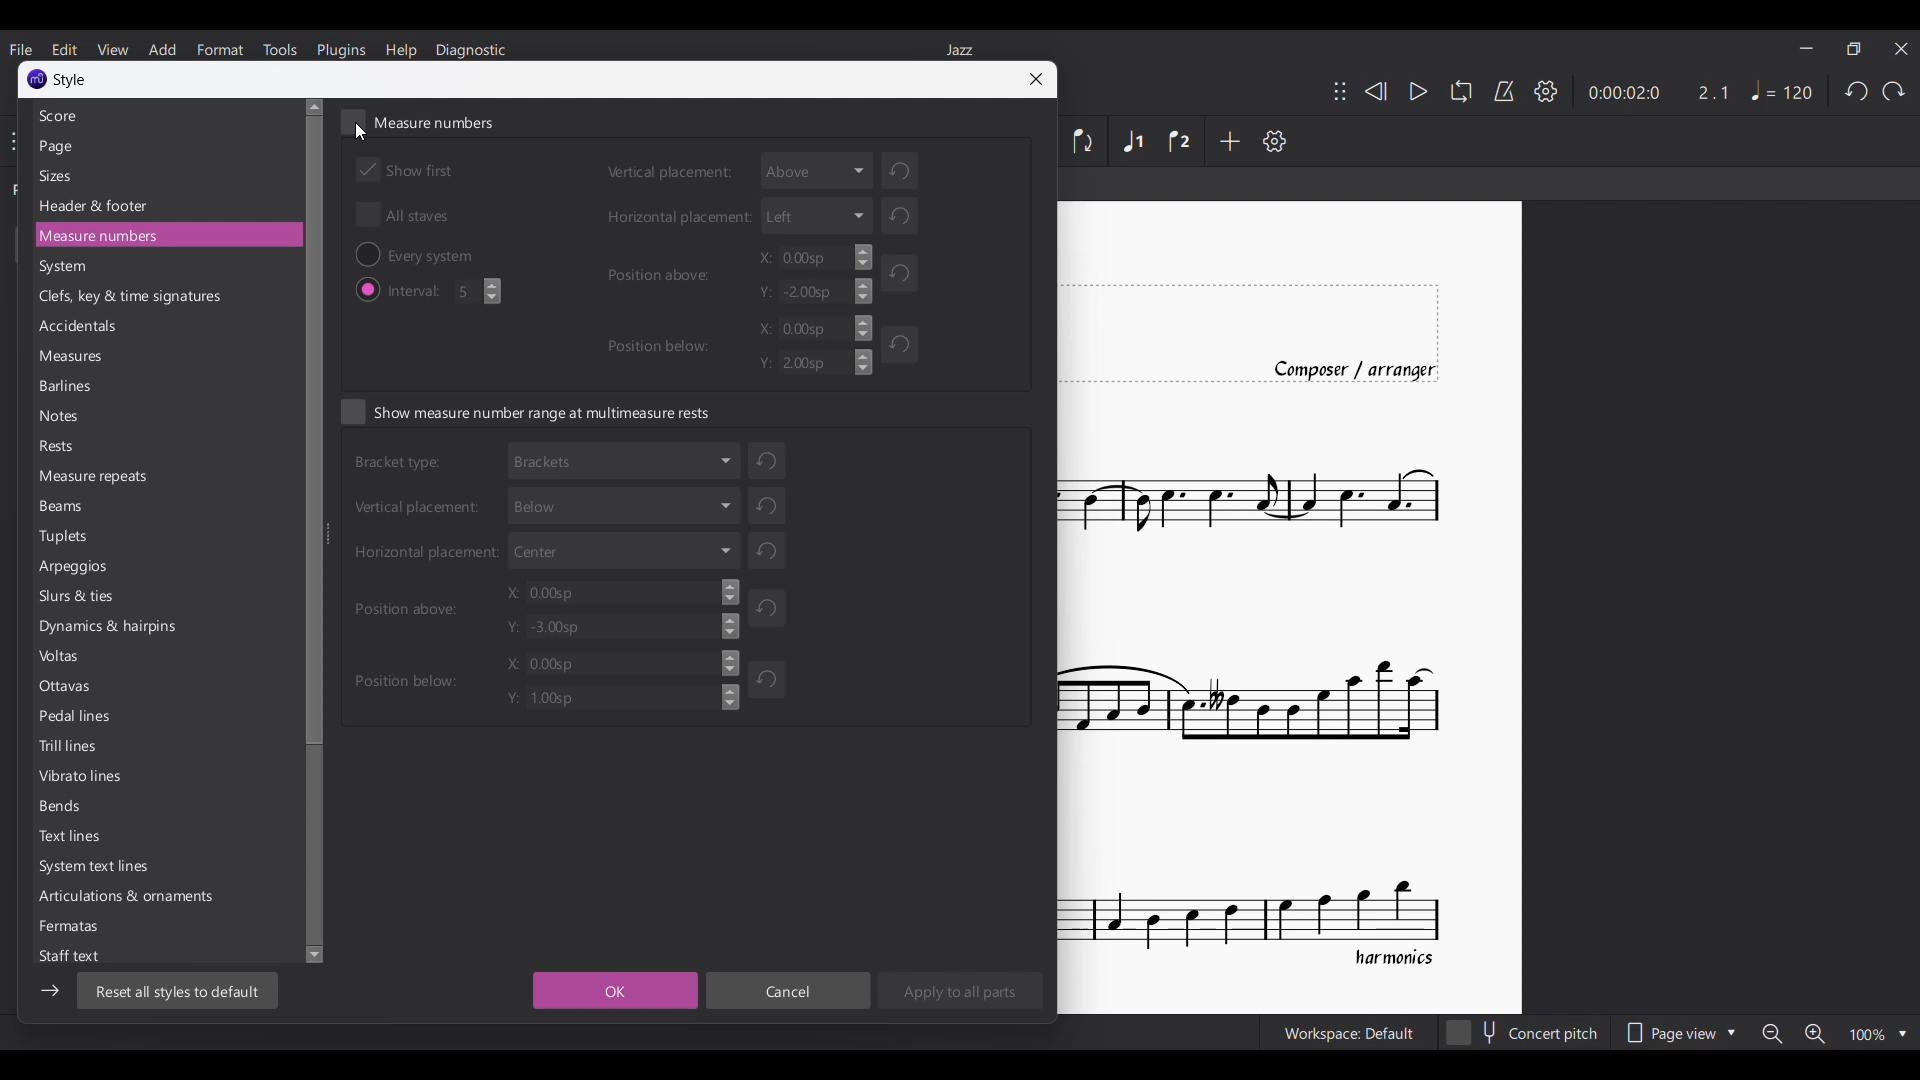 The image size is (1920, 1080). I want to click on Toggle for measure number range , so click(526, 411).